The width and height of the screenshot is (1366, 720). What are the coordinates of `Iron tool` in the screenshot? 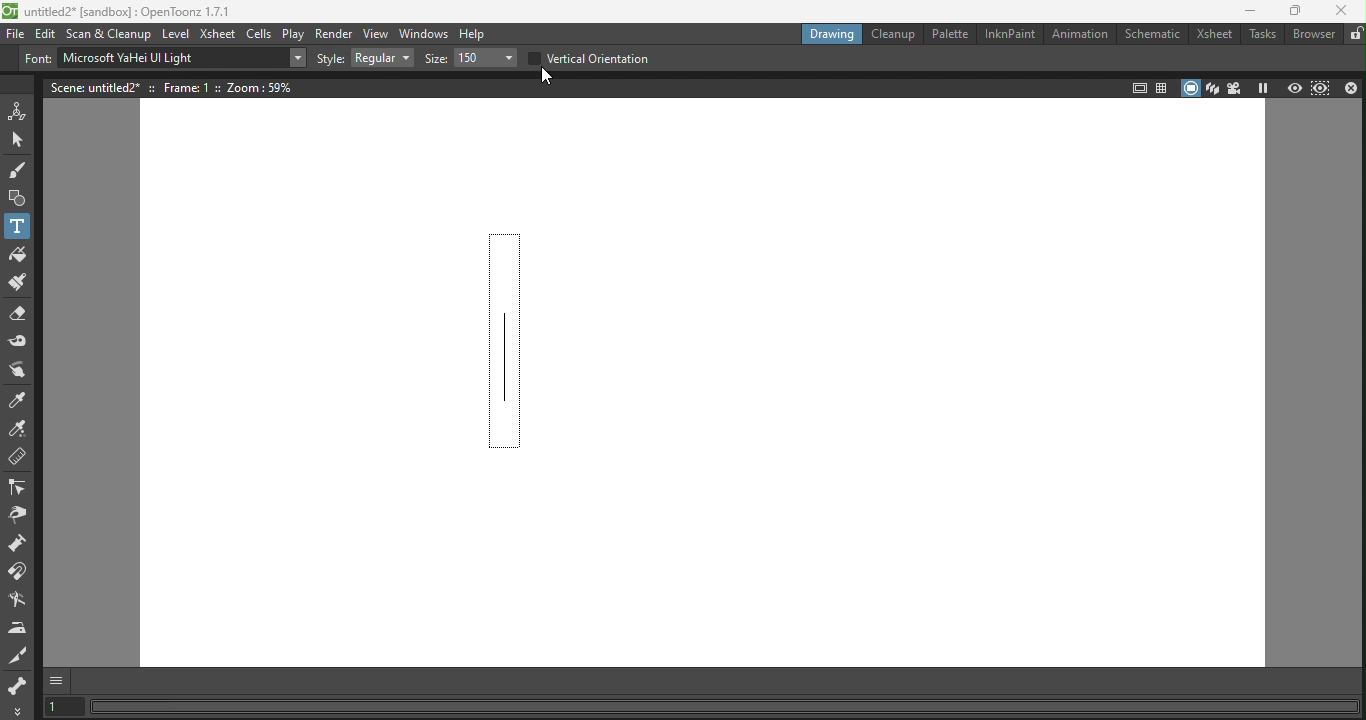 It's located at (17, 624).